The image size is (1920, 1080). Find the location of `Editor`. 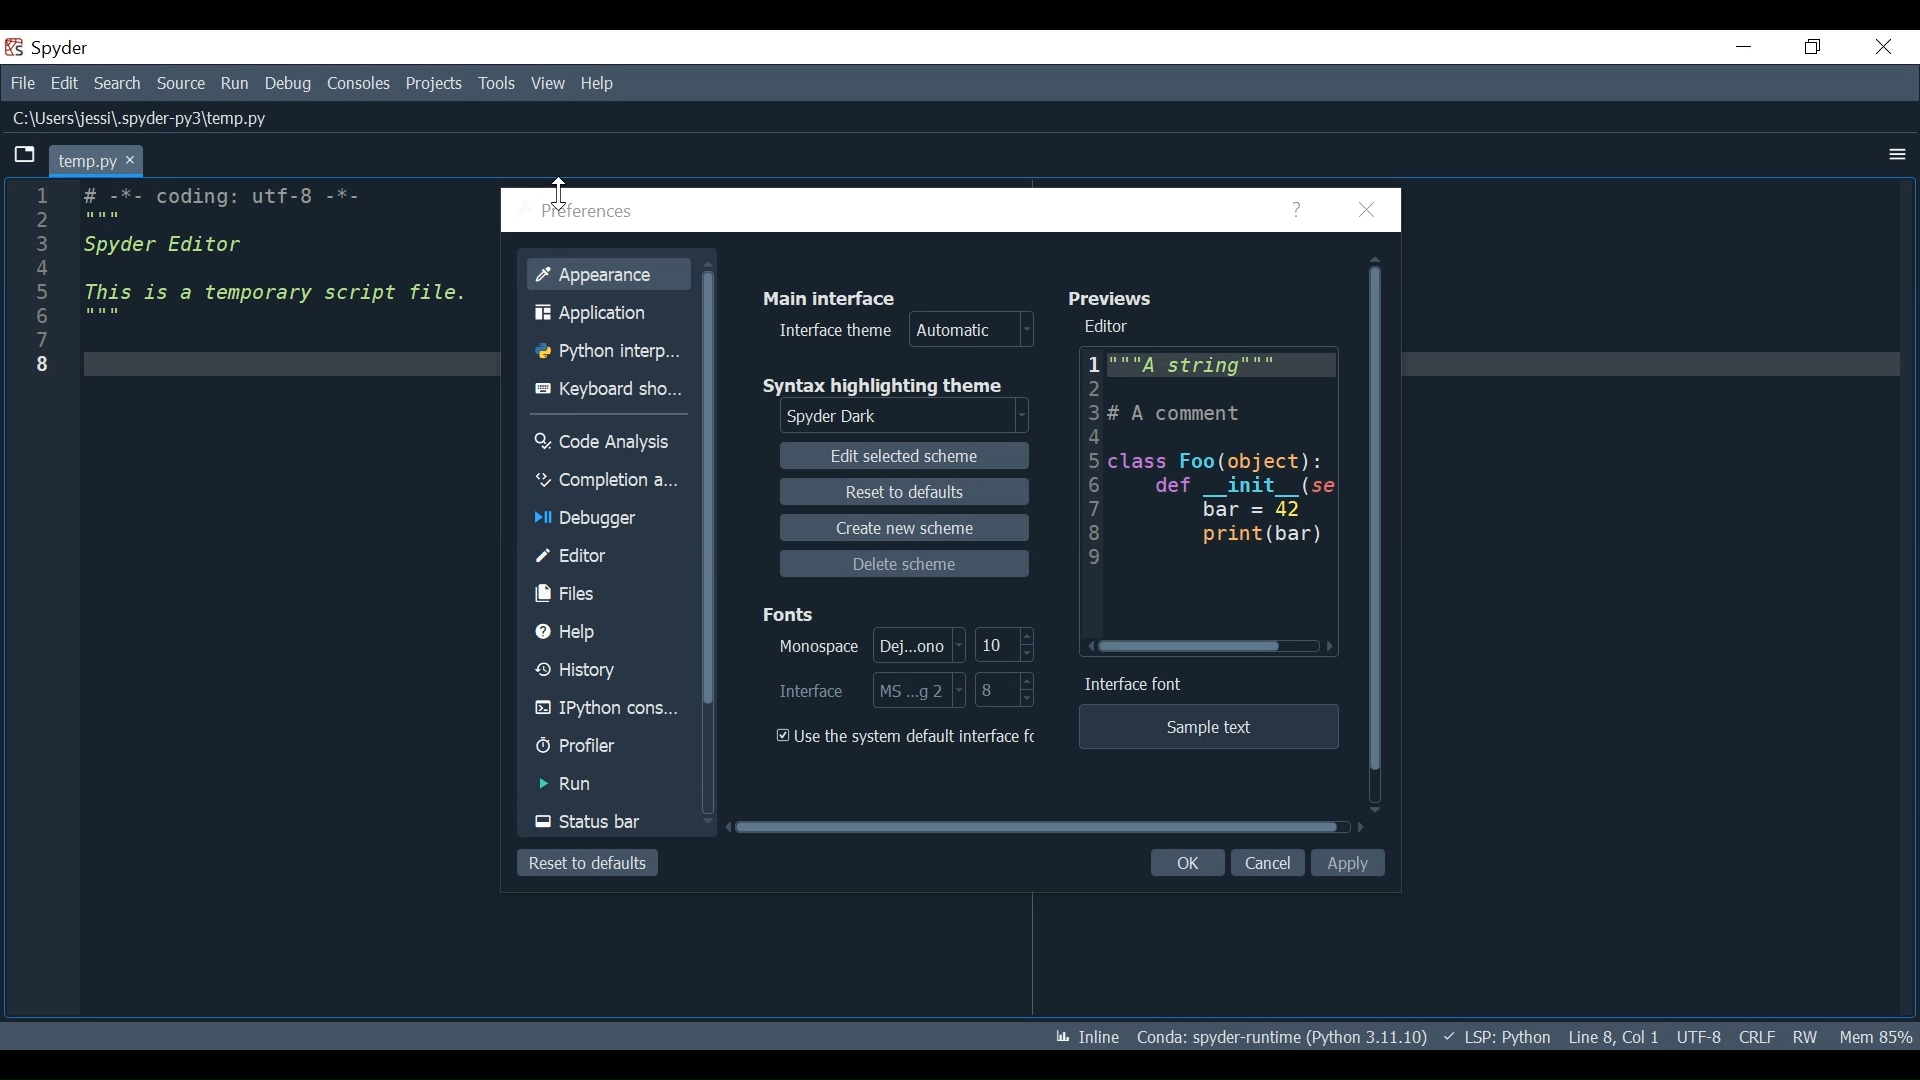

Editor is located at coordinates (1113, 327).